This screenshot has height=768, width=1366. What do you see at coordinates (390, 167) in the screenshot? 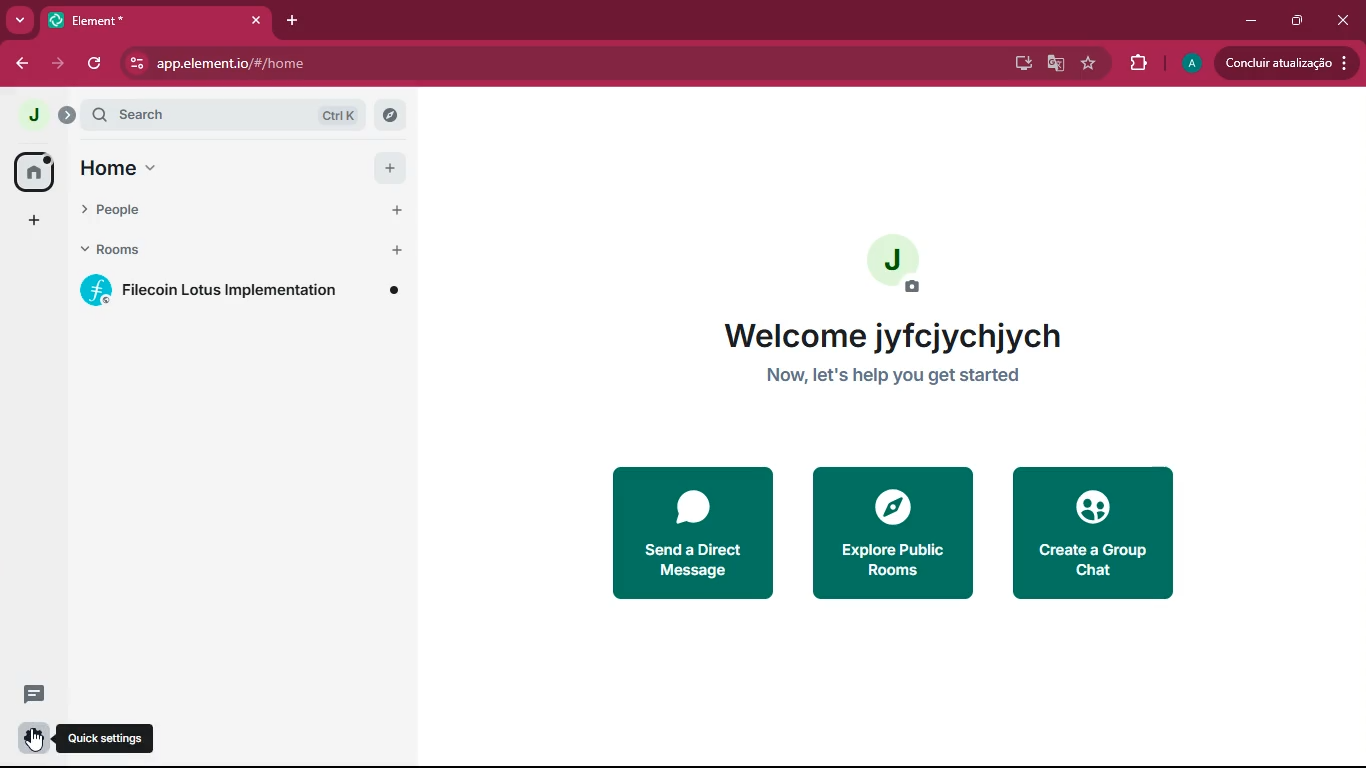
I see `add` at bounding box center [390, 167].